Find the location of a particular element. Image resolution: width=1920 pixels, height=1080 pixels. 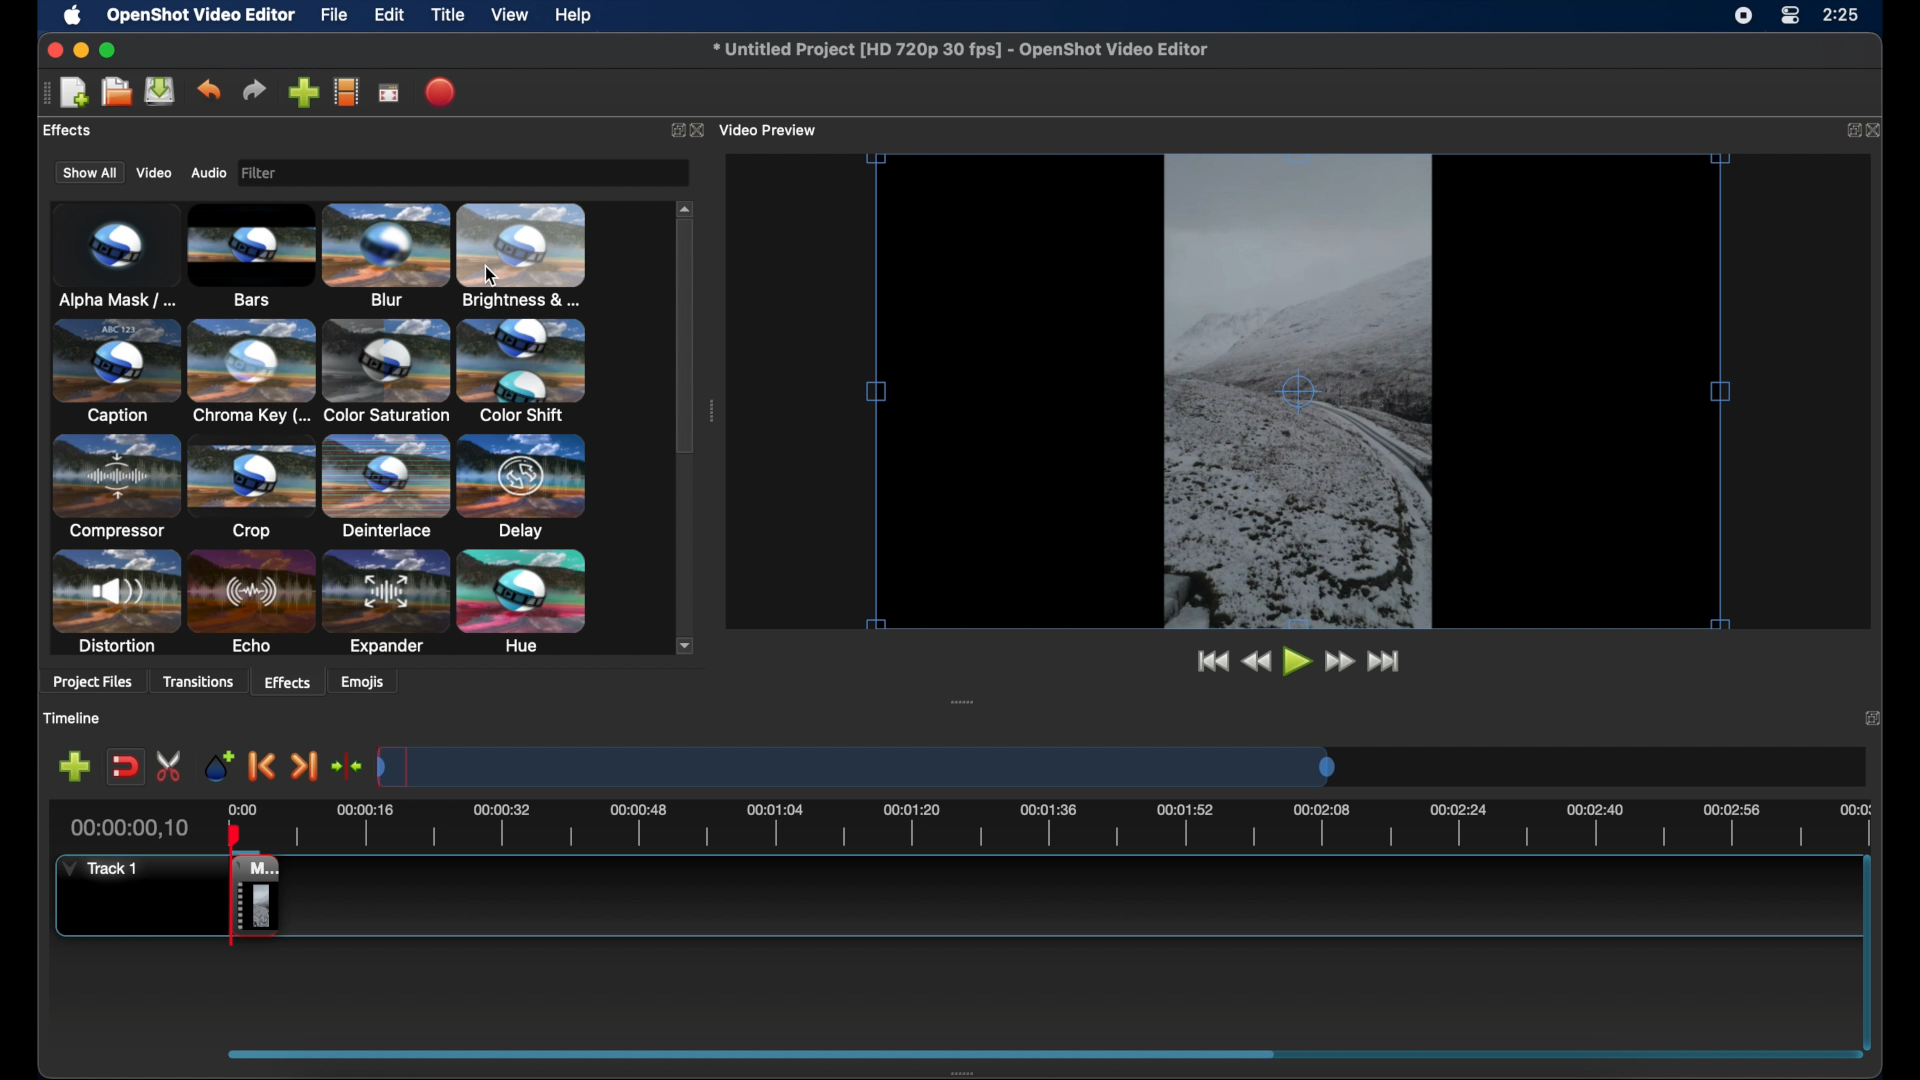

playhead is located at coordinates (235, 834).